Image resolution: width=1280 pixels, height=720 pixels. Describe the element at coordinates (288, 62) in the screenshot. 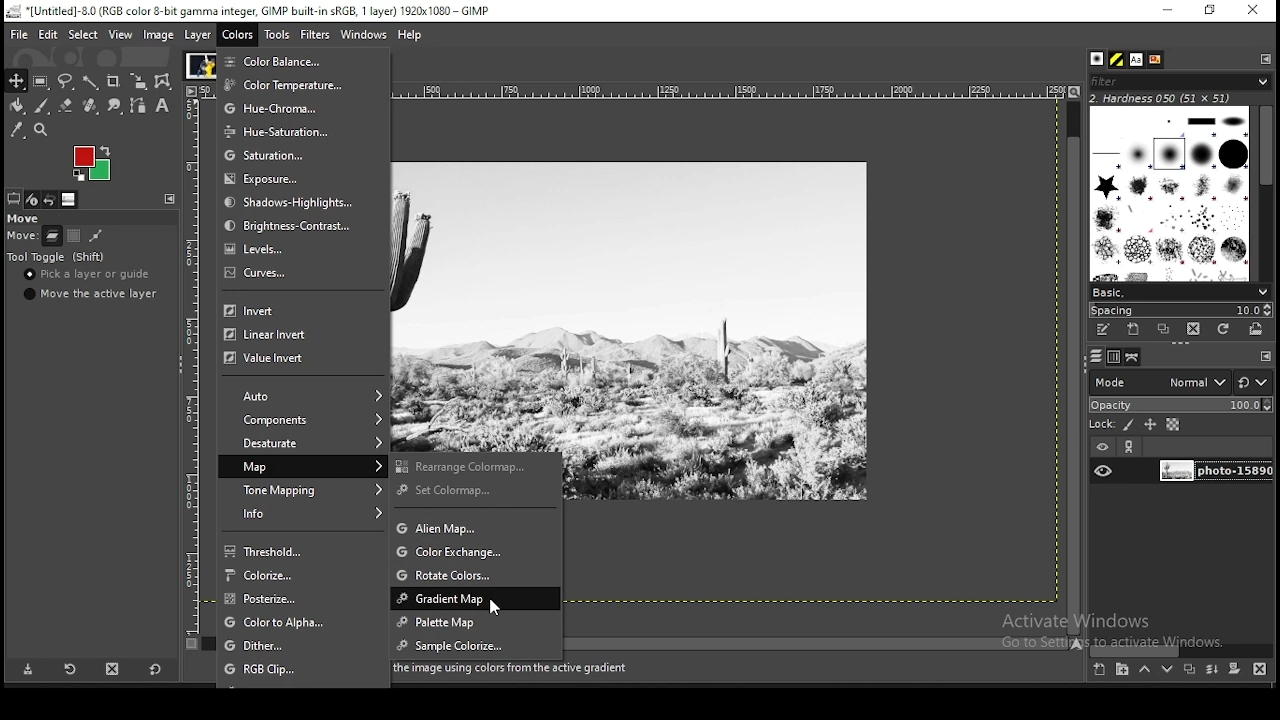

I see `color balance` at that location.